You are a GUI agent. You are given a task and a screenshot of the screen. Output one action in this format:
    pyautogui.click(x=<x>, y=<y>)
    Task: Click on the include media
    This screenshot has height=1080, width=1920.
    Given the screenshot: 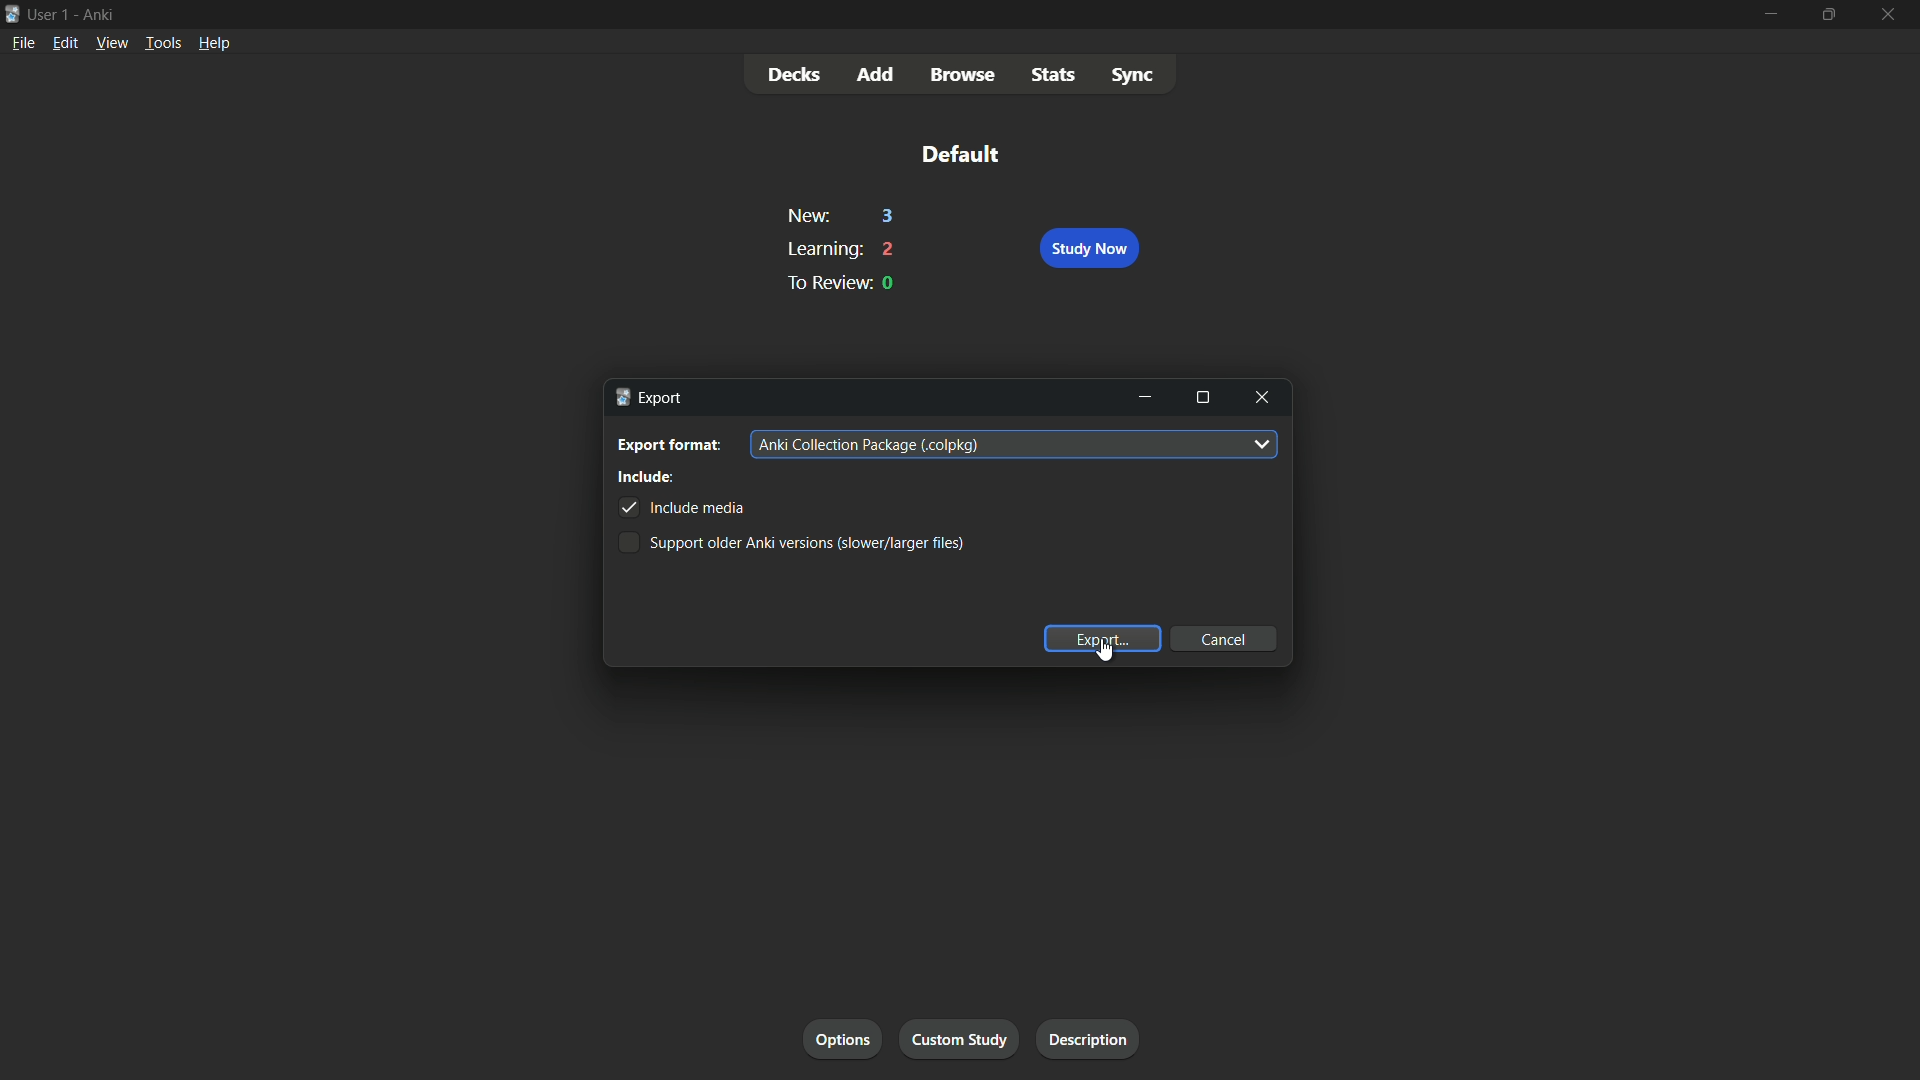 What is the action you would take?
    pyautogui.click(x=683, y=508)
    